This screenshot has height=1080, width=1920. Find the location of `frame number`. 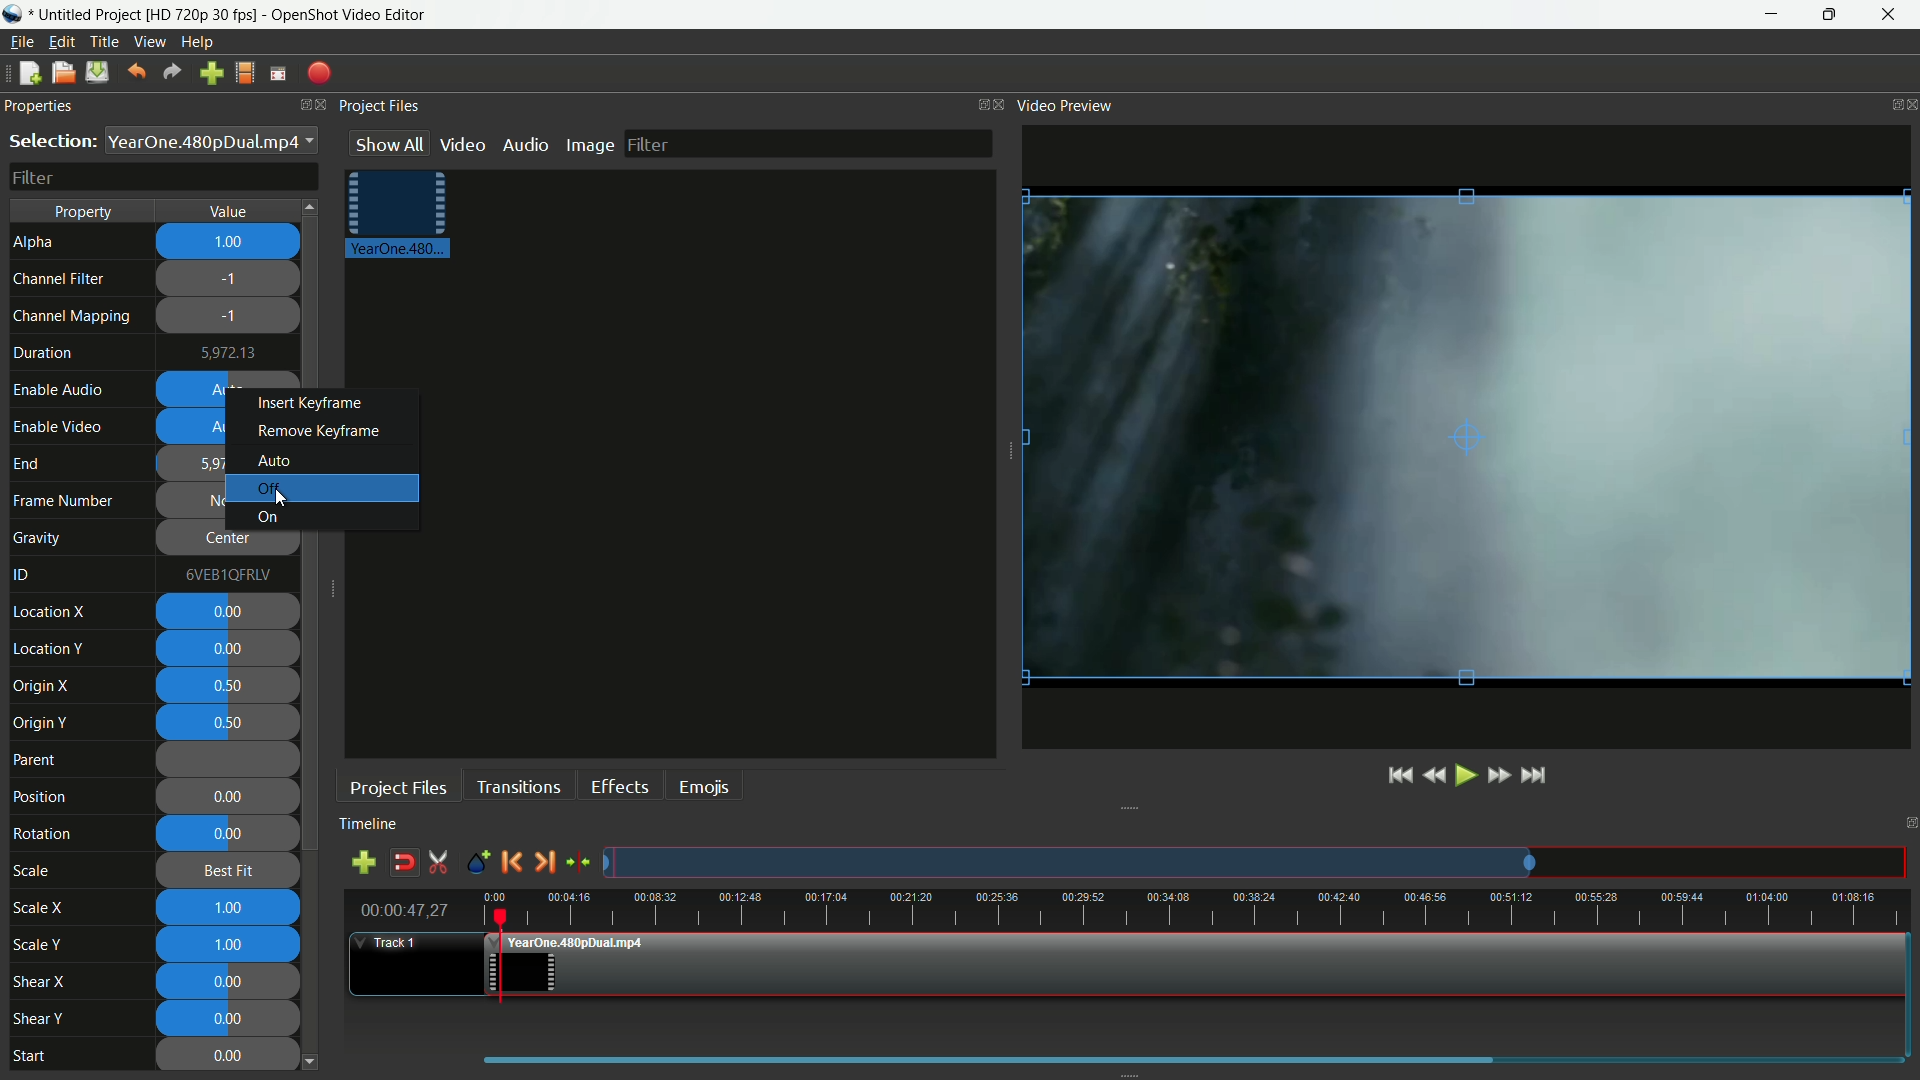

frame number is located at coordinates (64, 501).